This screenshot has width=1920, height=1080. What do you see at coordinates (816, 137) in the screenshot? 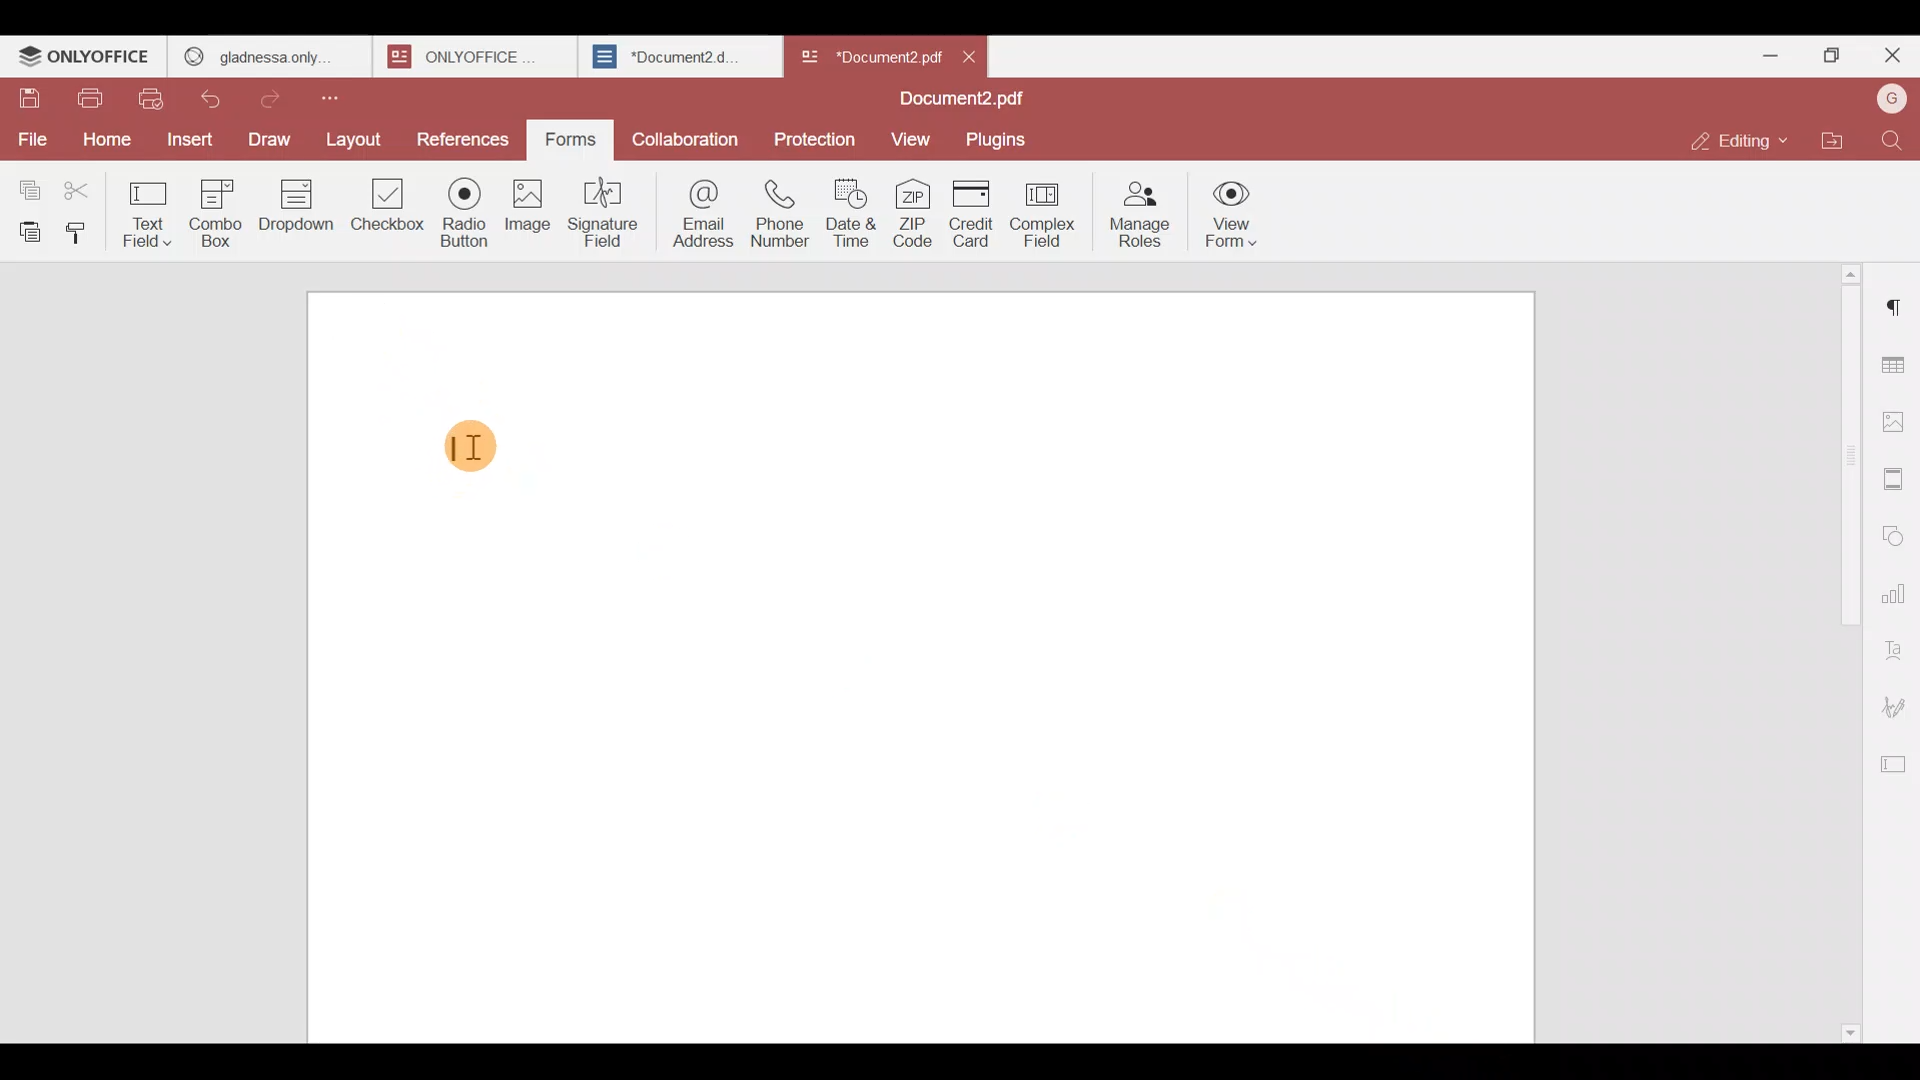
I see `Protection` at bounding box center [816, 137].